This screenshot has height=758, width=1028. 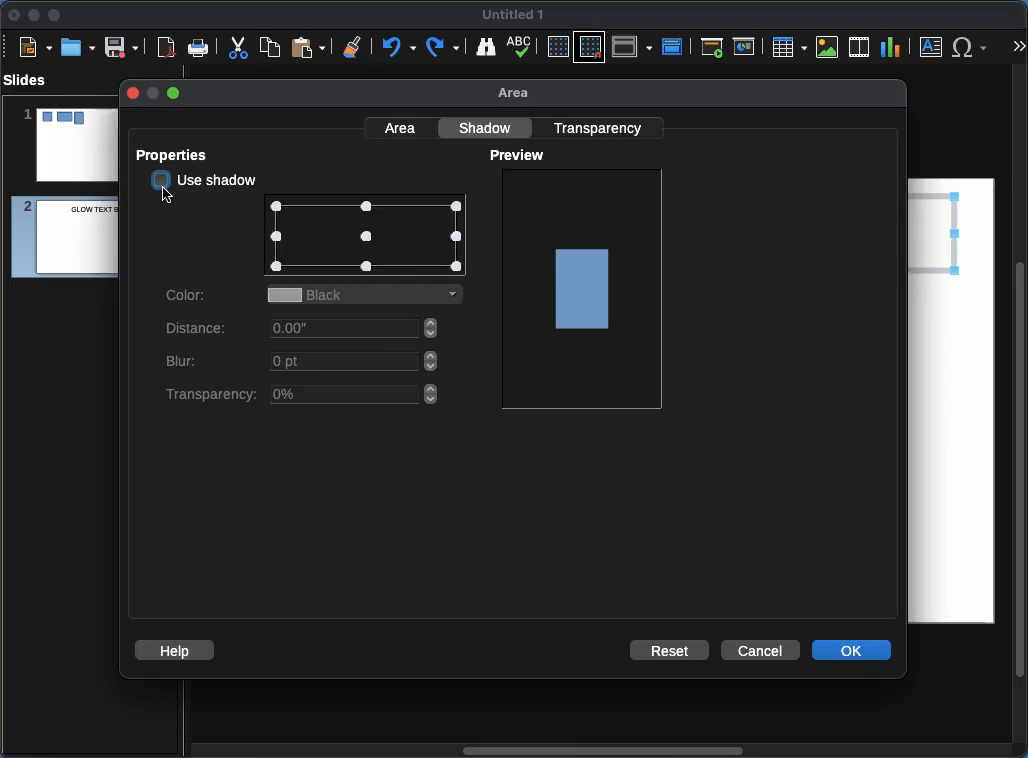 What do you see at coordinates (890, 48) in the screenshot?
I see `Chart` at bounding box center [890, 48].